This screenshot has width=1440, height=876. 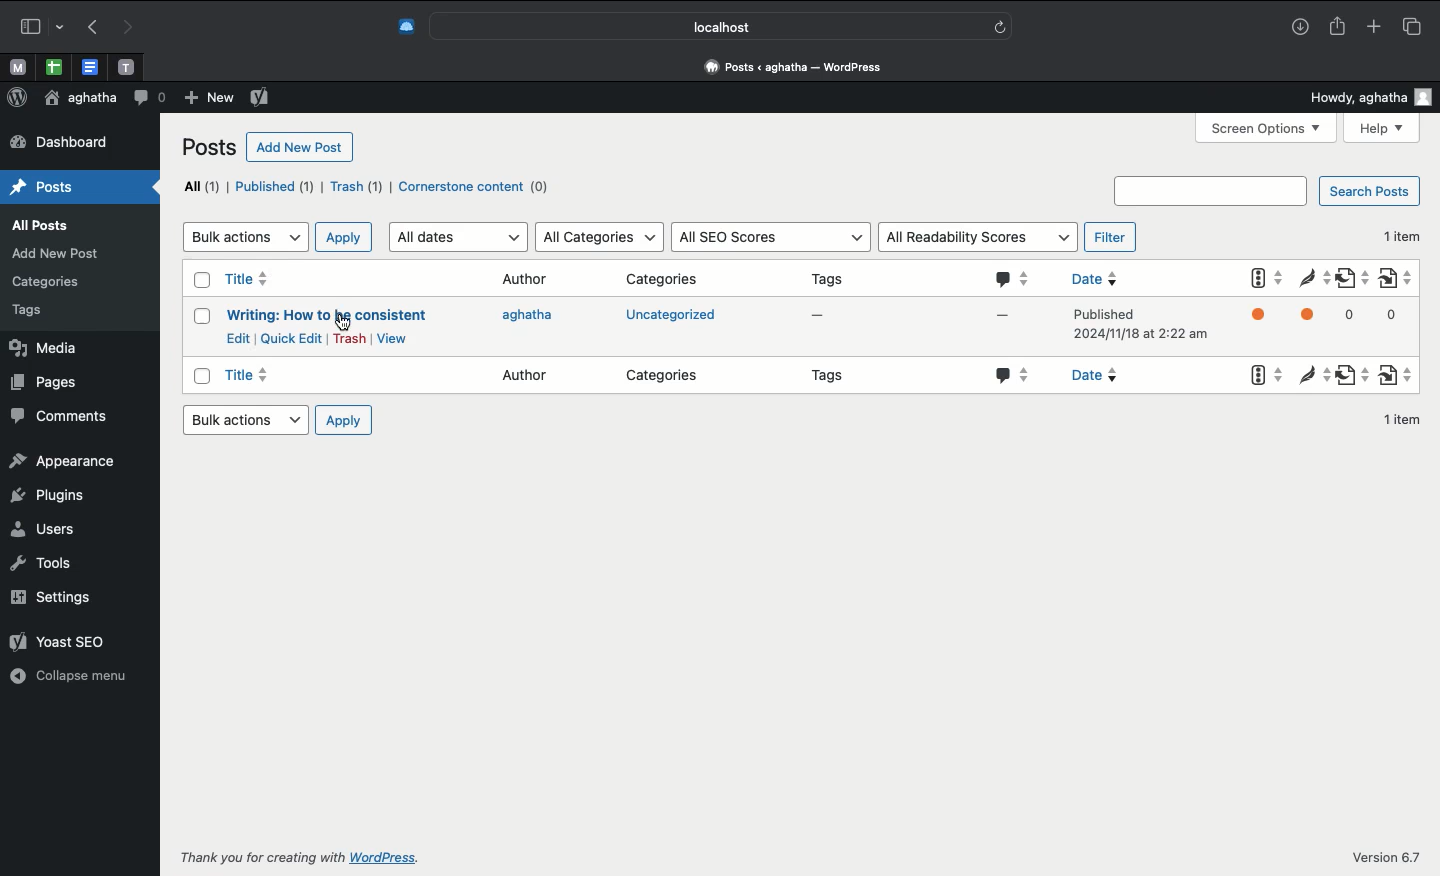 What do you see at coordinates (89, 29) in the screenshot?
I see `Previous page` at bounding box center [89, 29].